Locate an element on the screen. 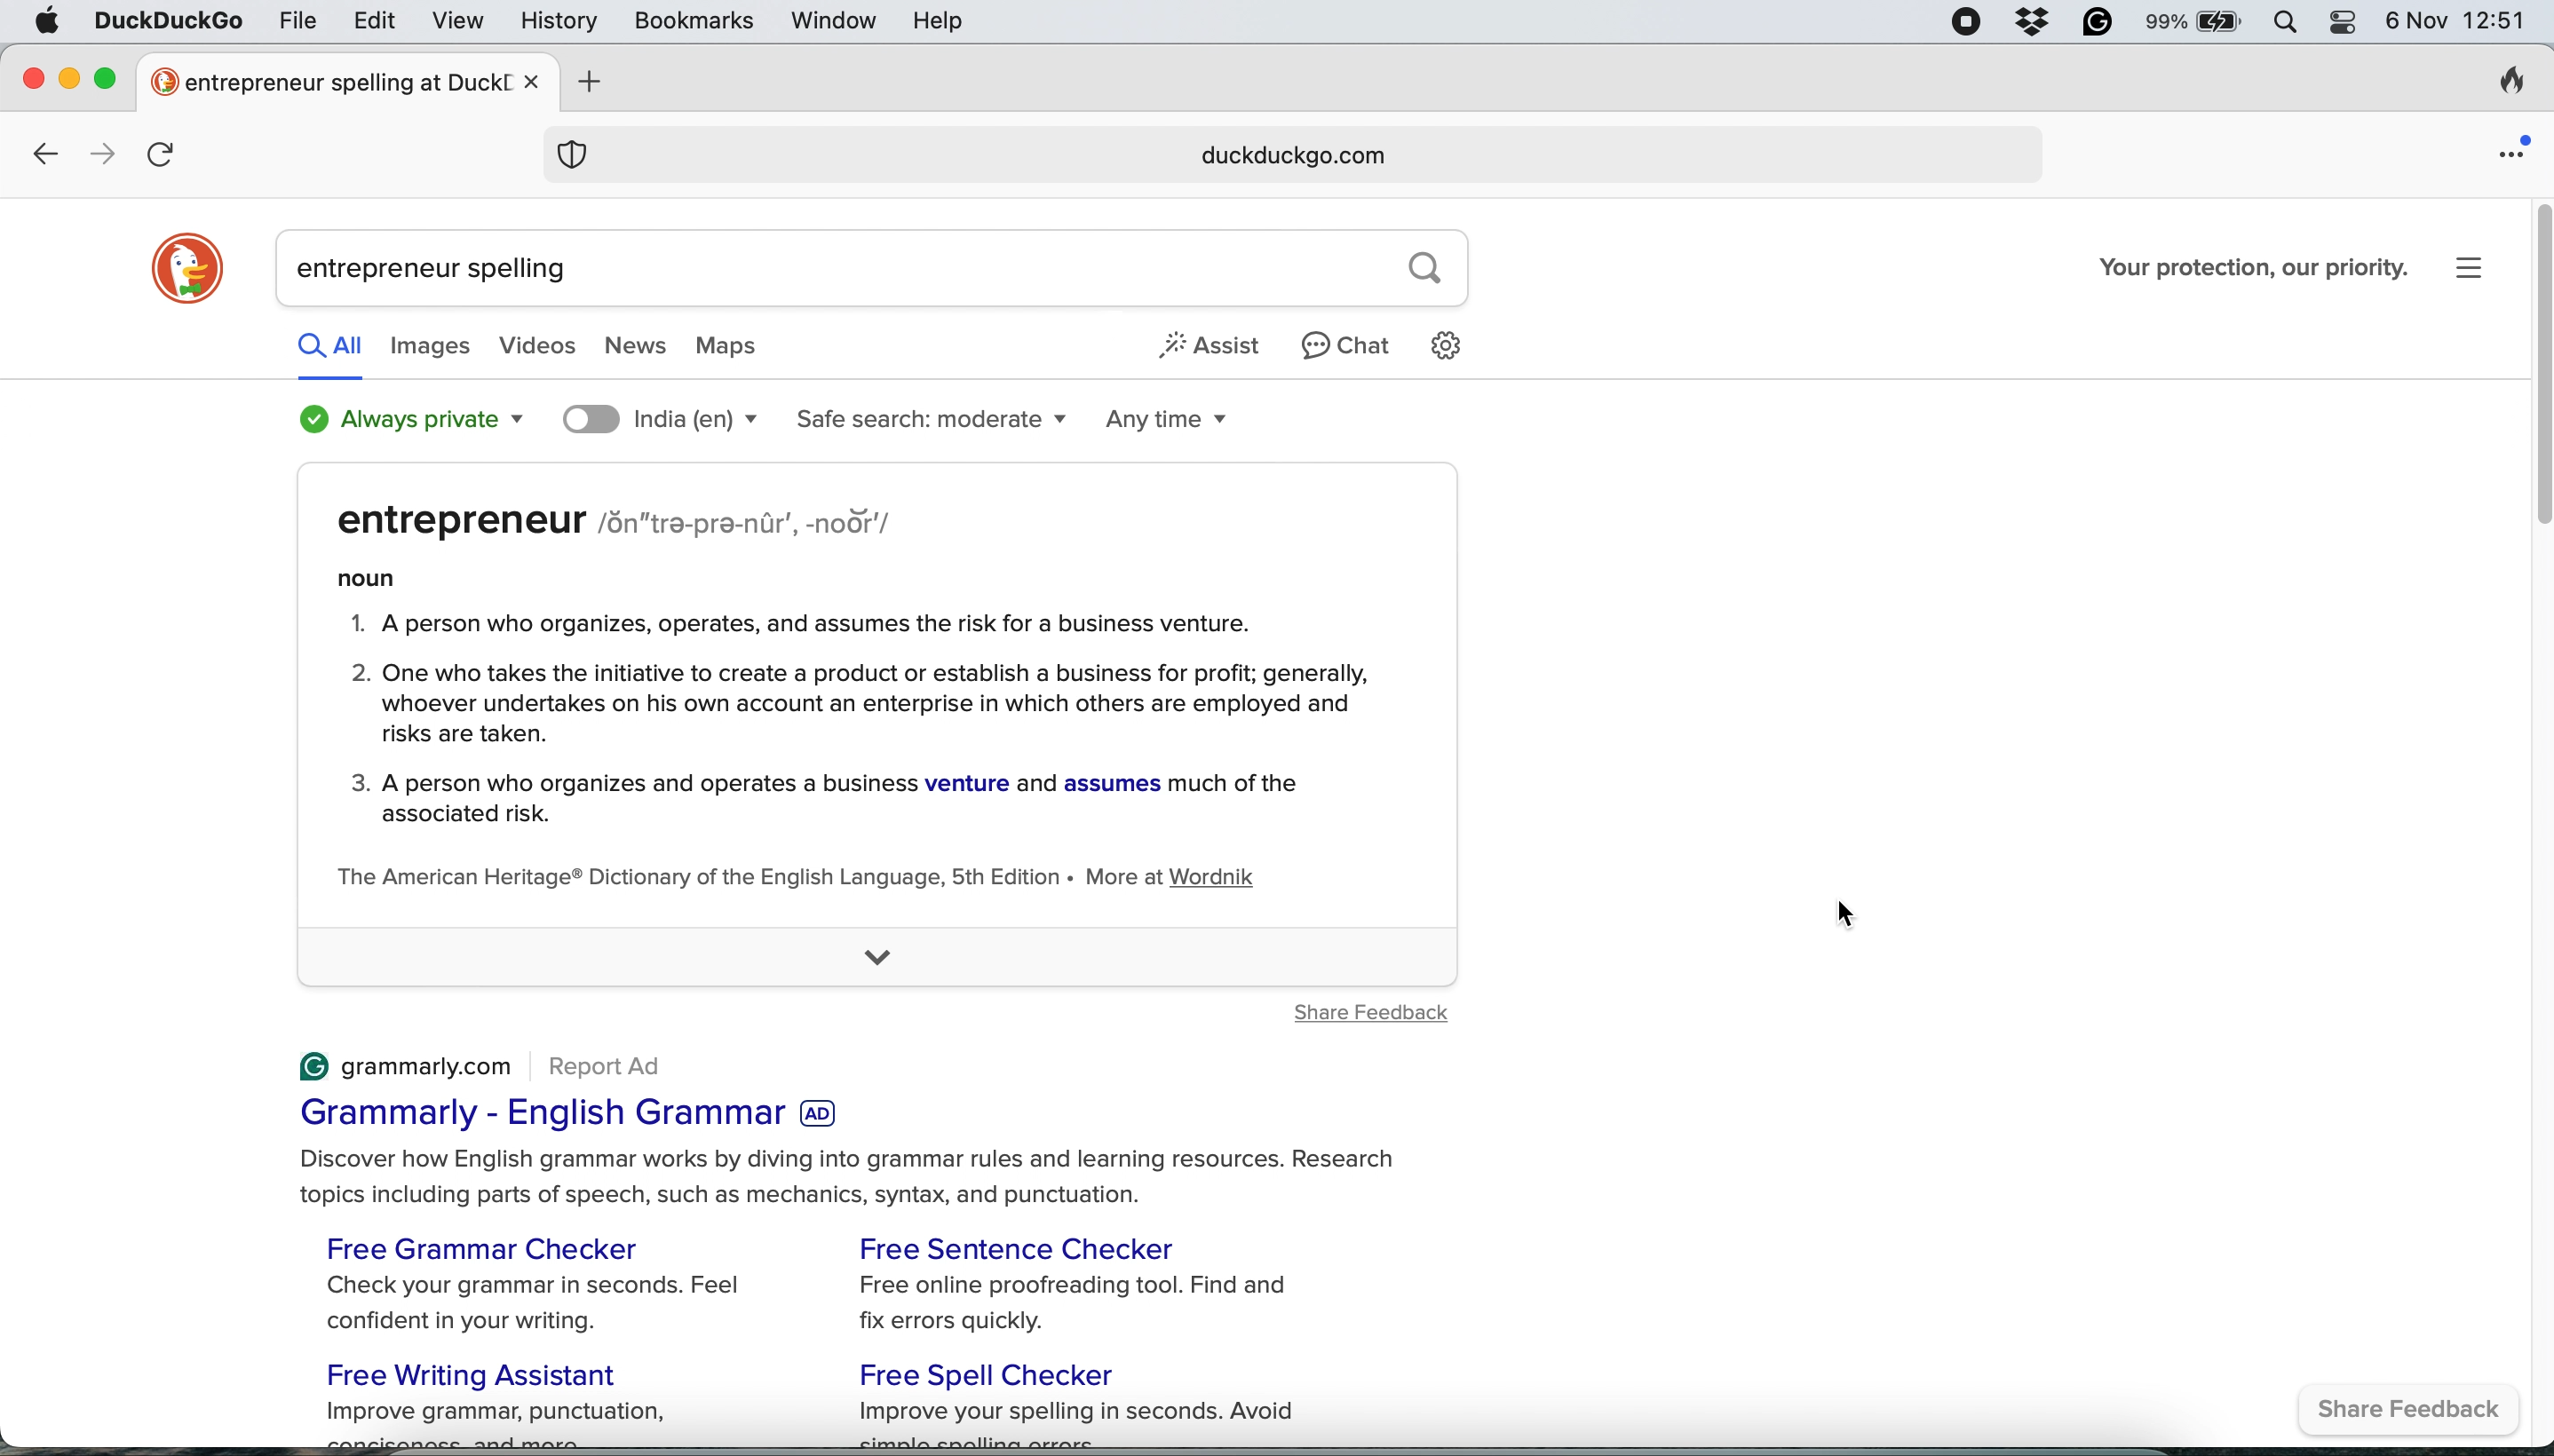 The height and width of the screenshot is (1456, 2554). minimise is located at coordinates (72, 77).